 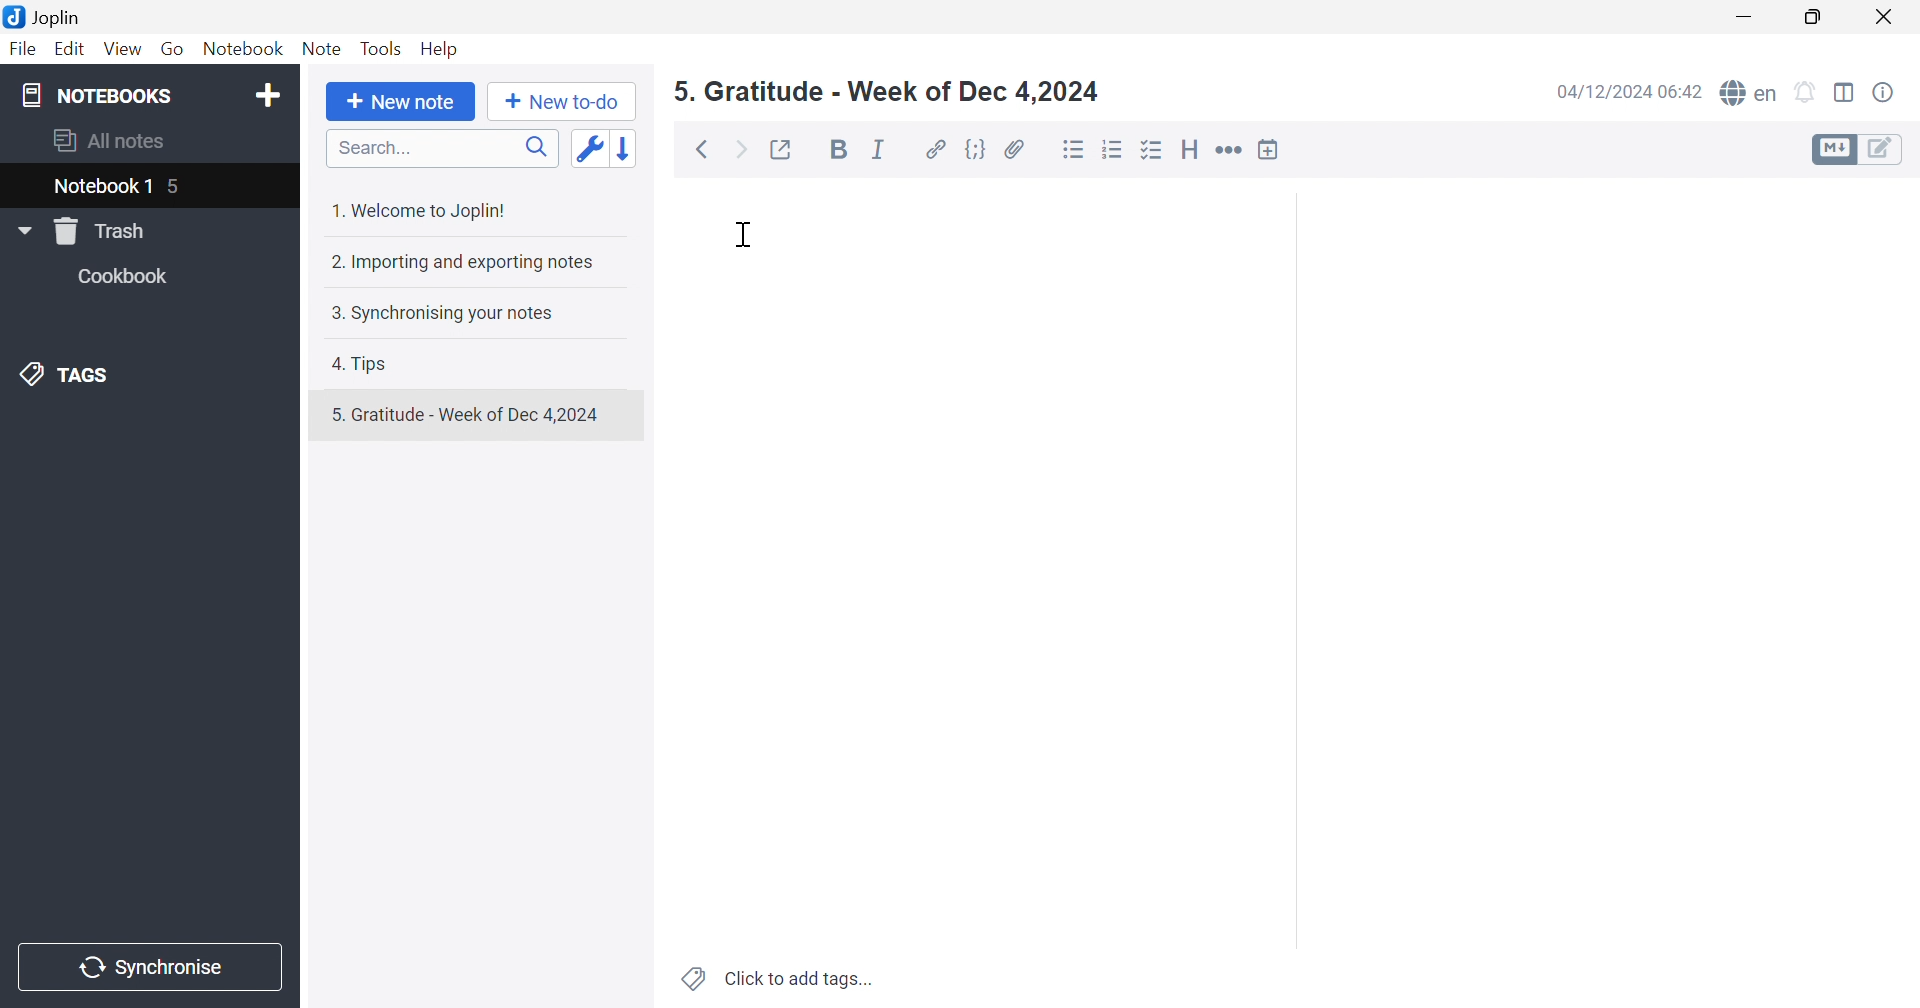 What do you see at coordinates (476, 414) in the screenshot?
I see `5. Gratitude - Week of Dec 4,2024` at bounding box center [476, 414].